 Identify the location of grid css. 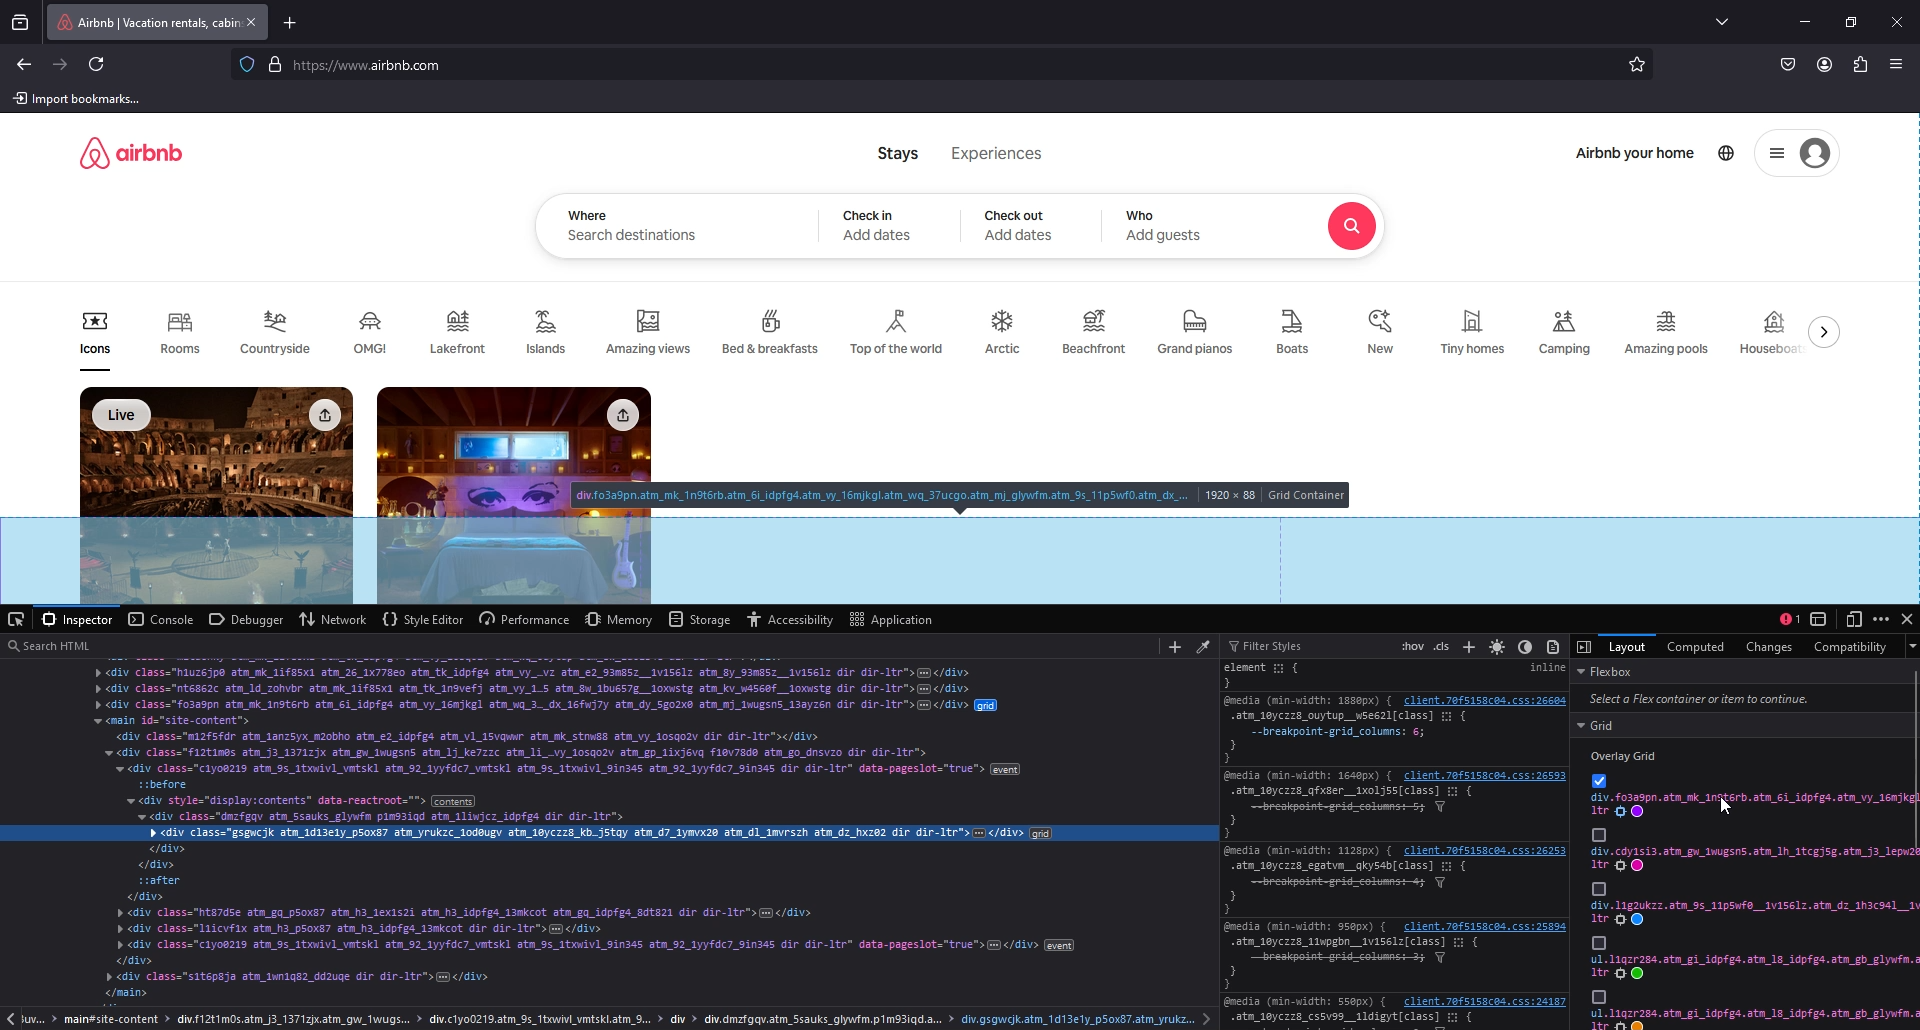
(1753, 967).